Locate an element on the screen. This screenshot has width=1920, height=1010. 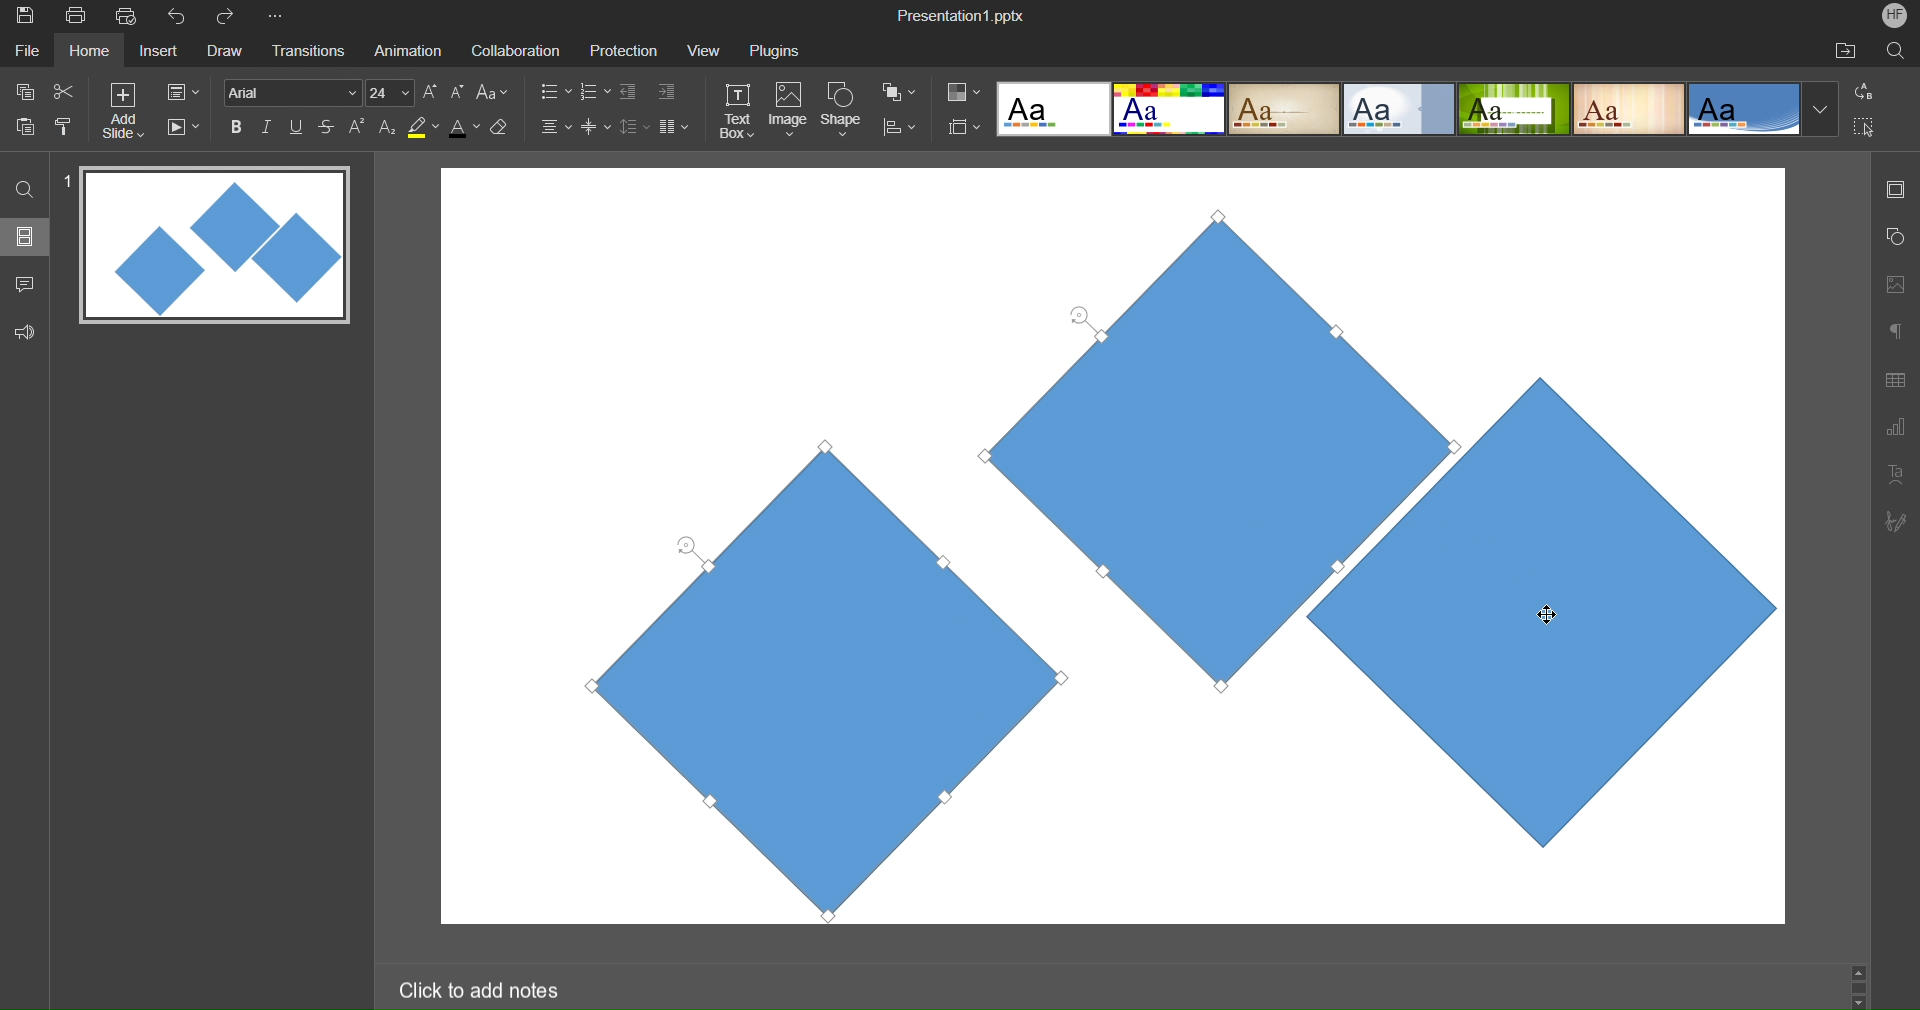
Home is located at coordinates (89, 51).